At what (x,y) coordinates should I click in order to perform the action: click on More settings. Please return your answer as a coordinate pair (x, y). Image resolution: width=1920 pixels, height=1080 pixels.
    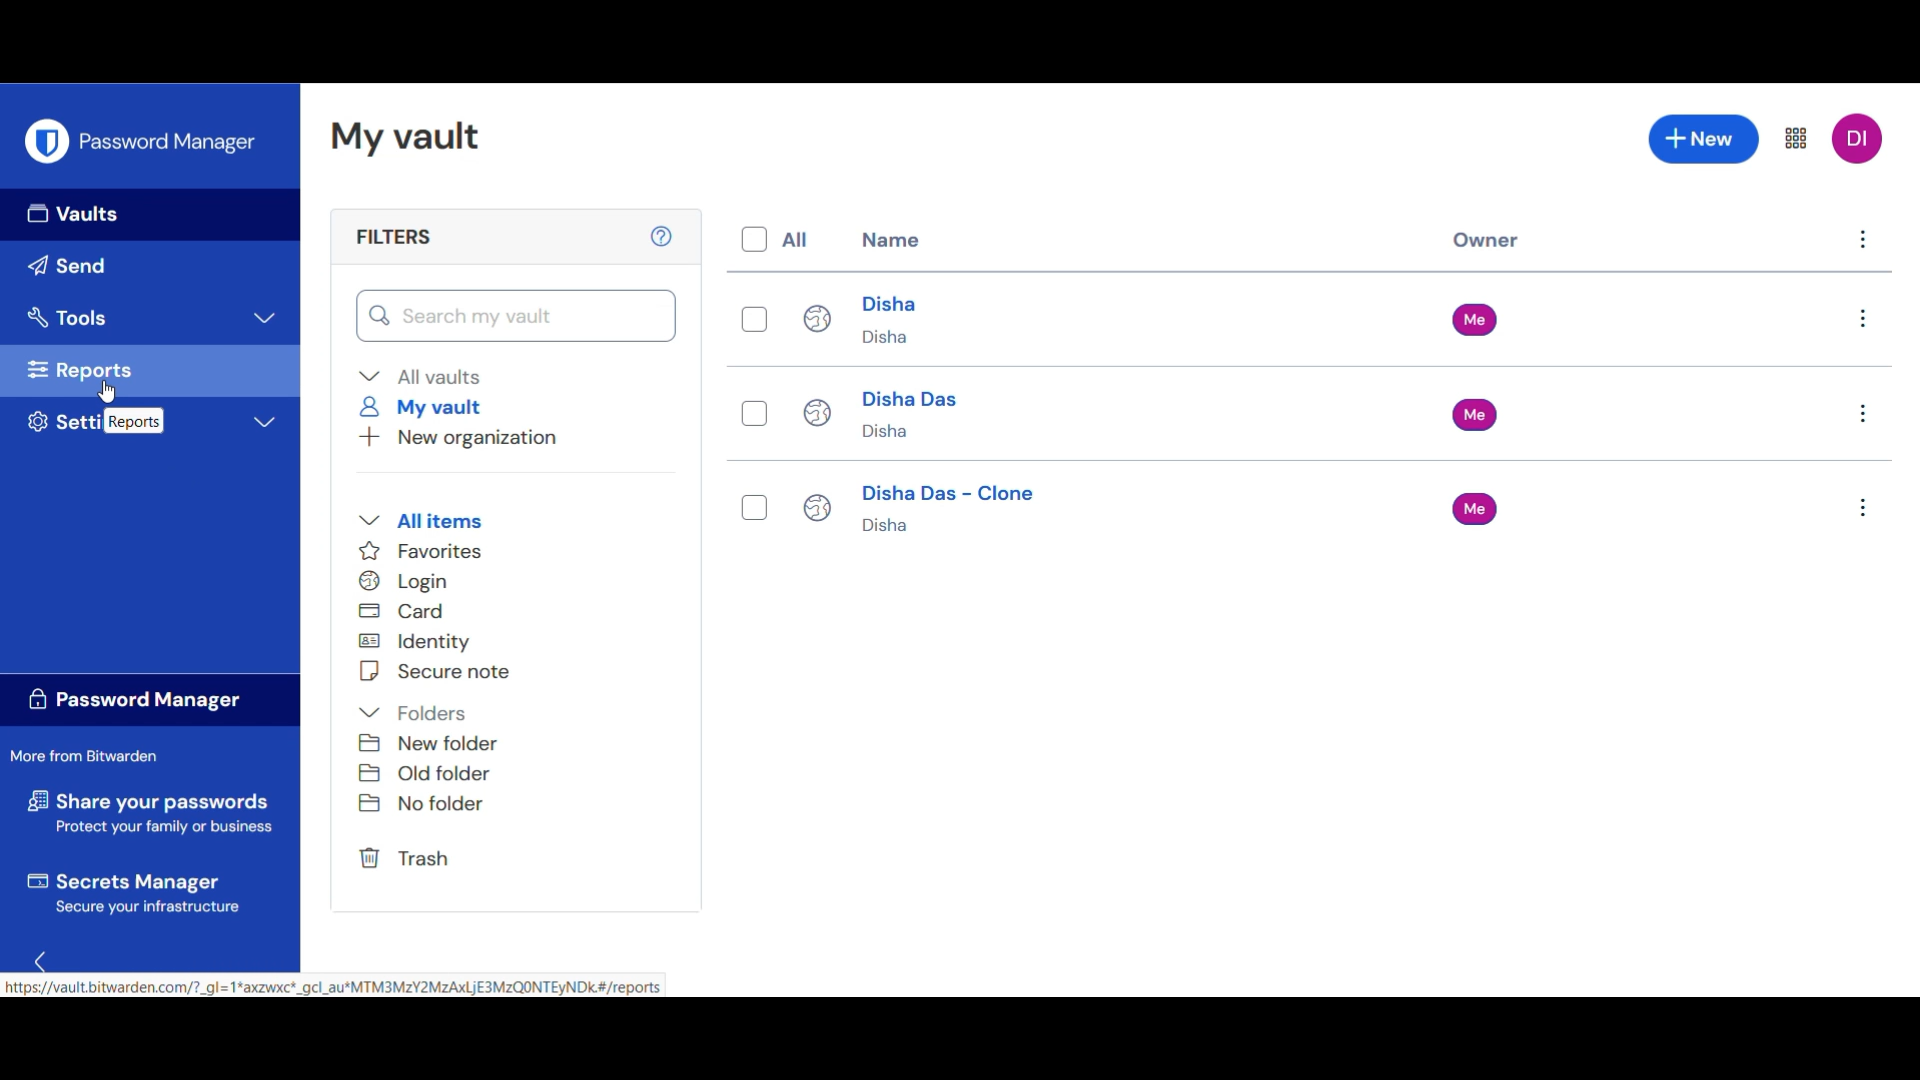
    Looking at the image, I should click on (1799, 136).